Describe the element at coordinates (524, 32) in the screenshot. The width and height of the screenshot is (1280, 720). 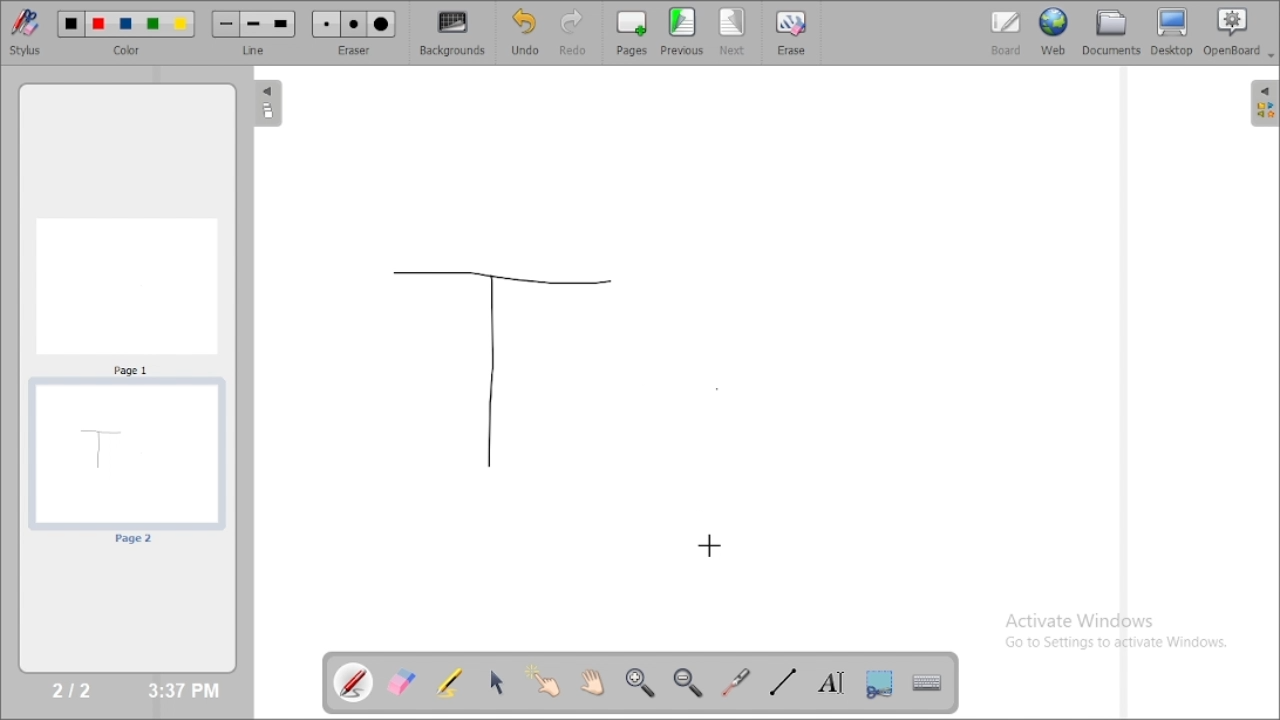
I see `undo` at that location.